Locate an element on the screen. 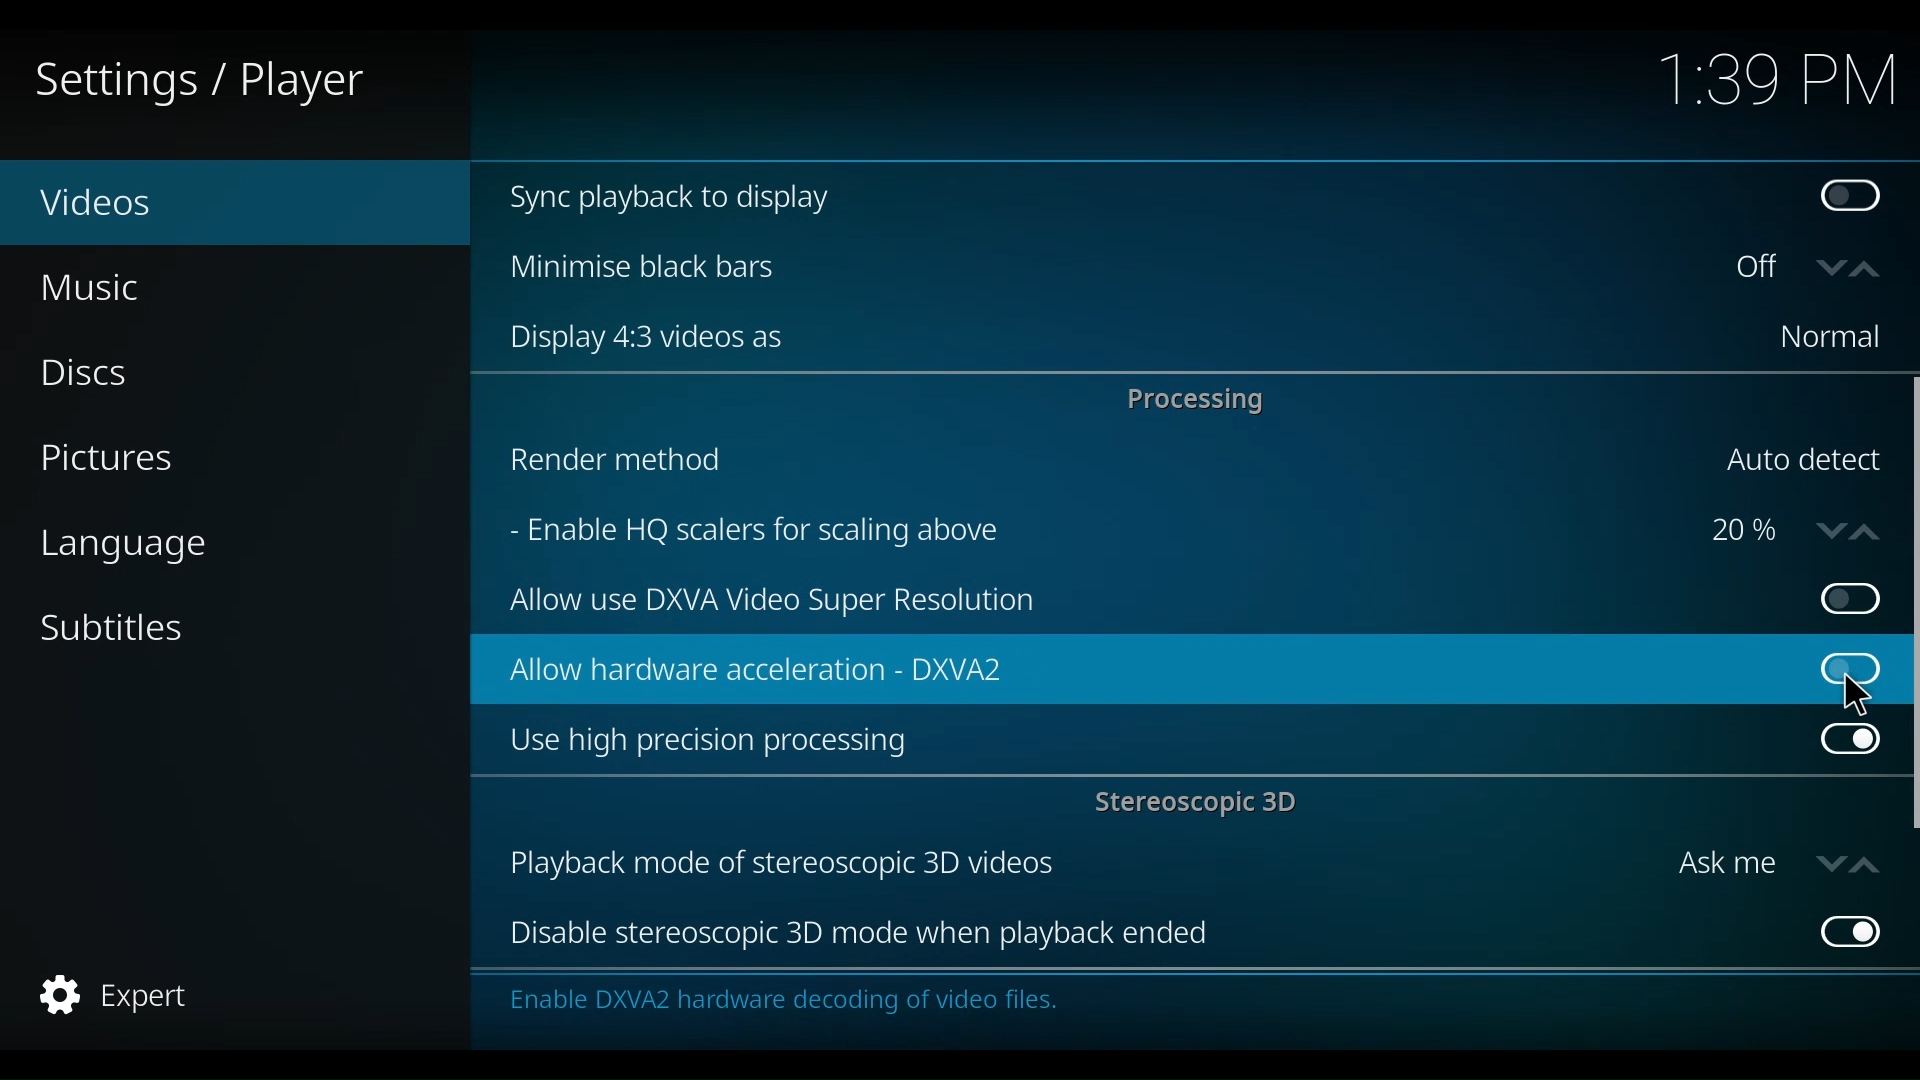 The height and width of the screenshot is (1080, 1920). Ask me is located at coordinates (1726, 864).